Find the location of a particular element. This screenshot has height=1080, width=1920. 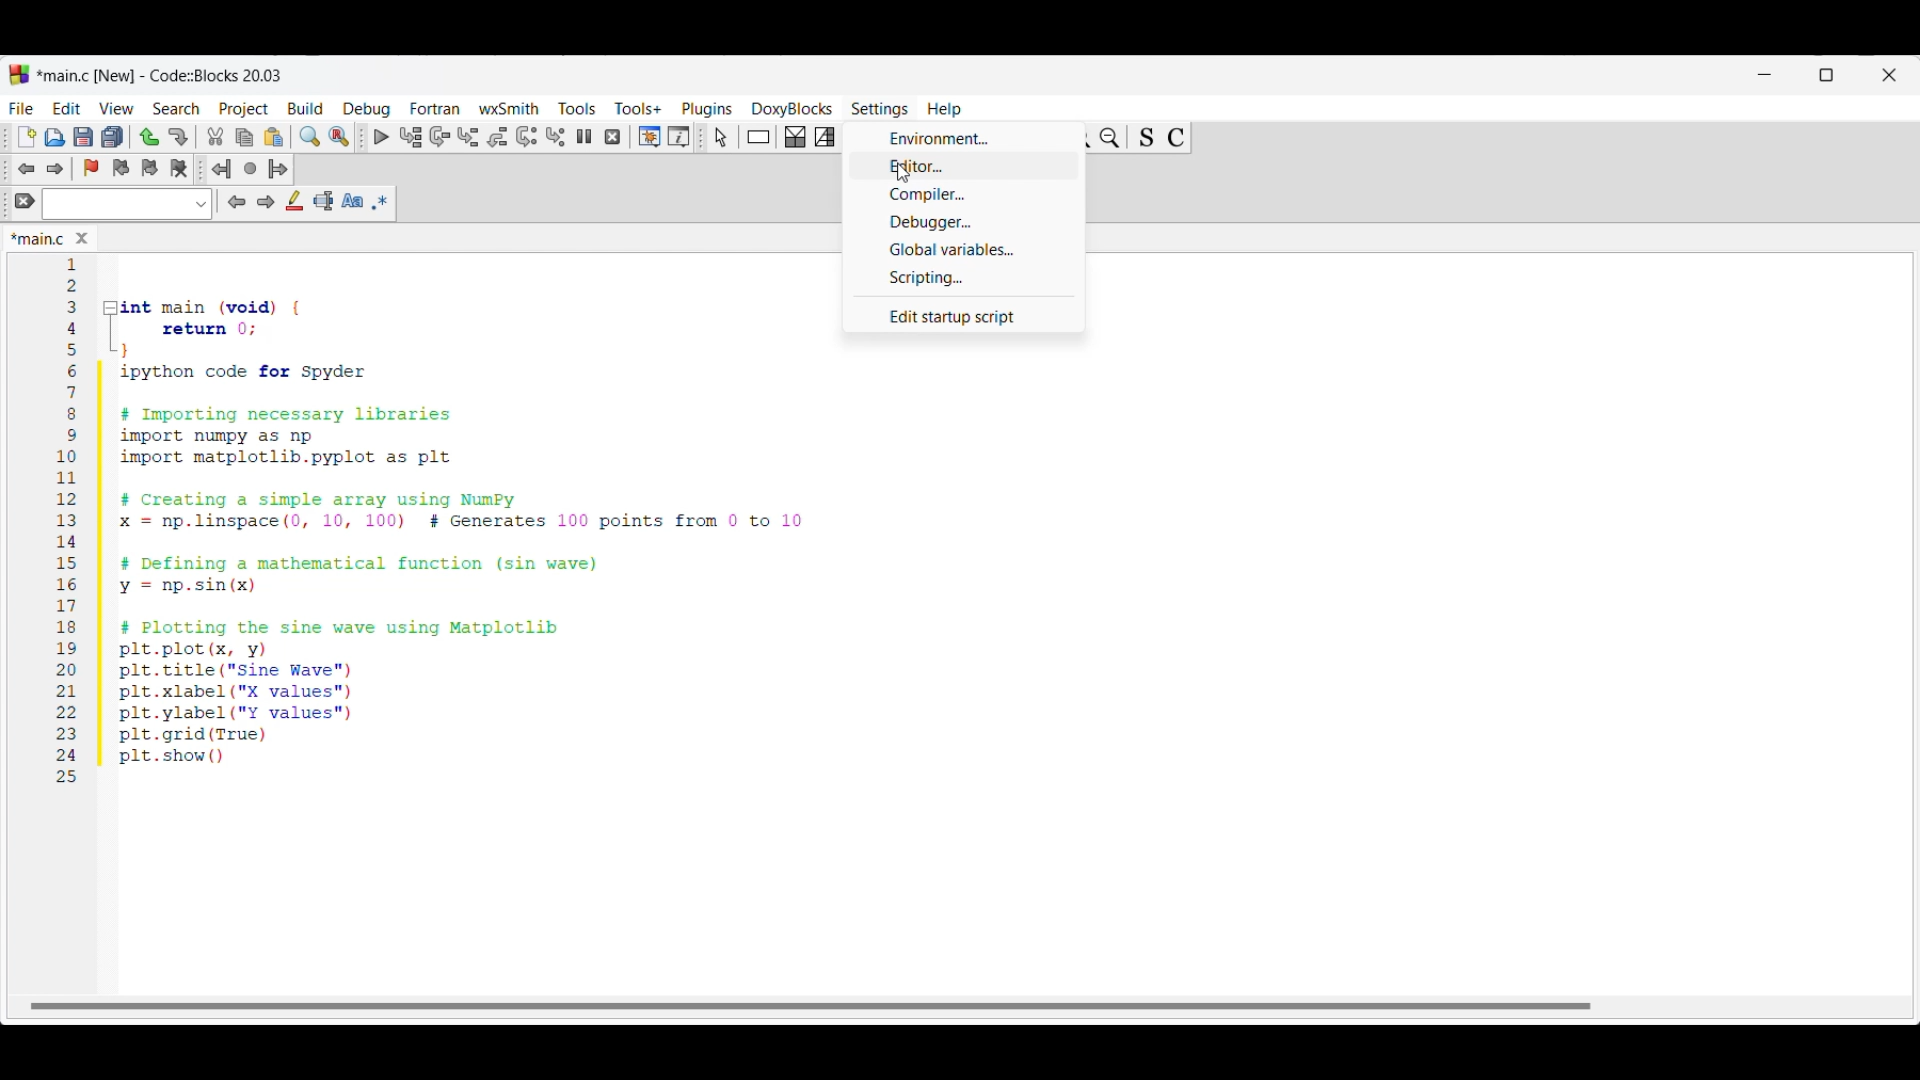

Close interface is located at coordinates (1889, 75).